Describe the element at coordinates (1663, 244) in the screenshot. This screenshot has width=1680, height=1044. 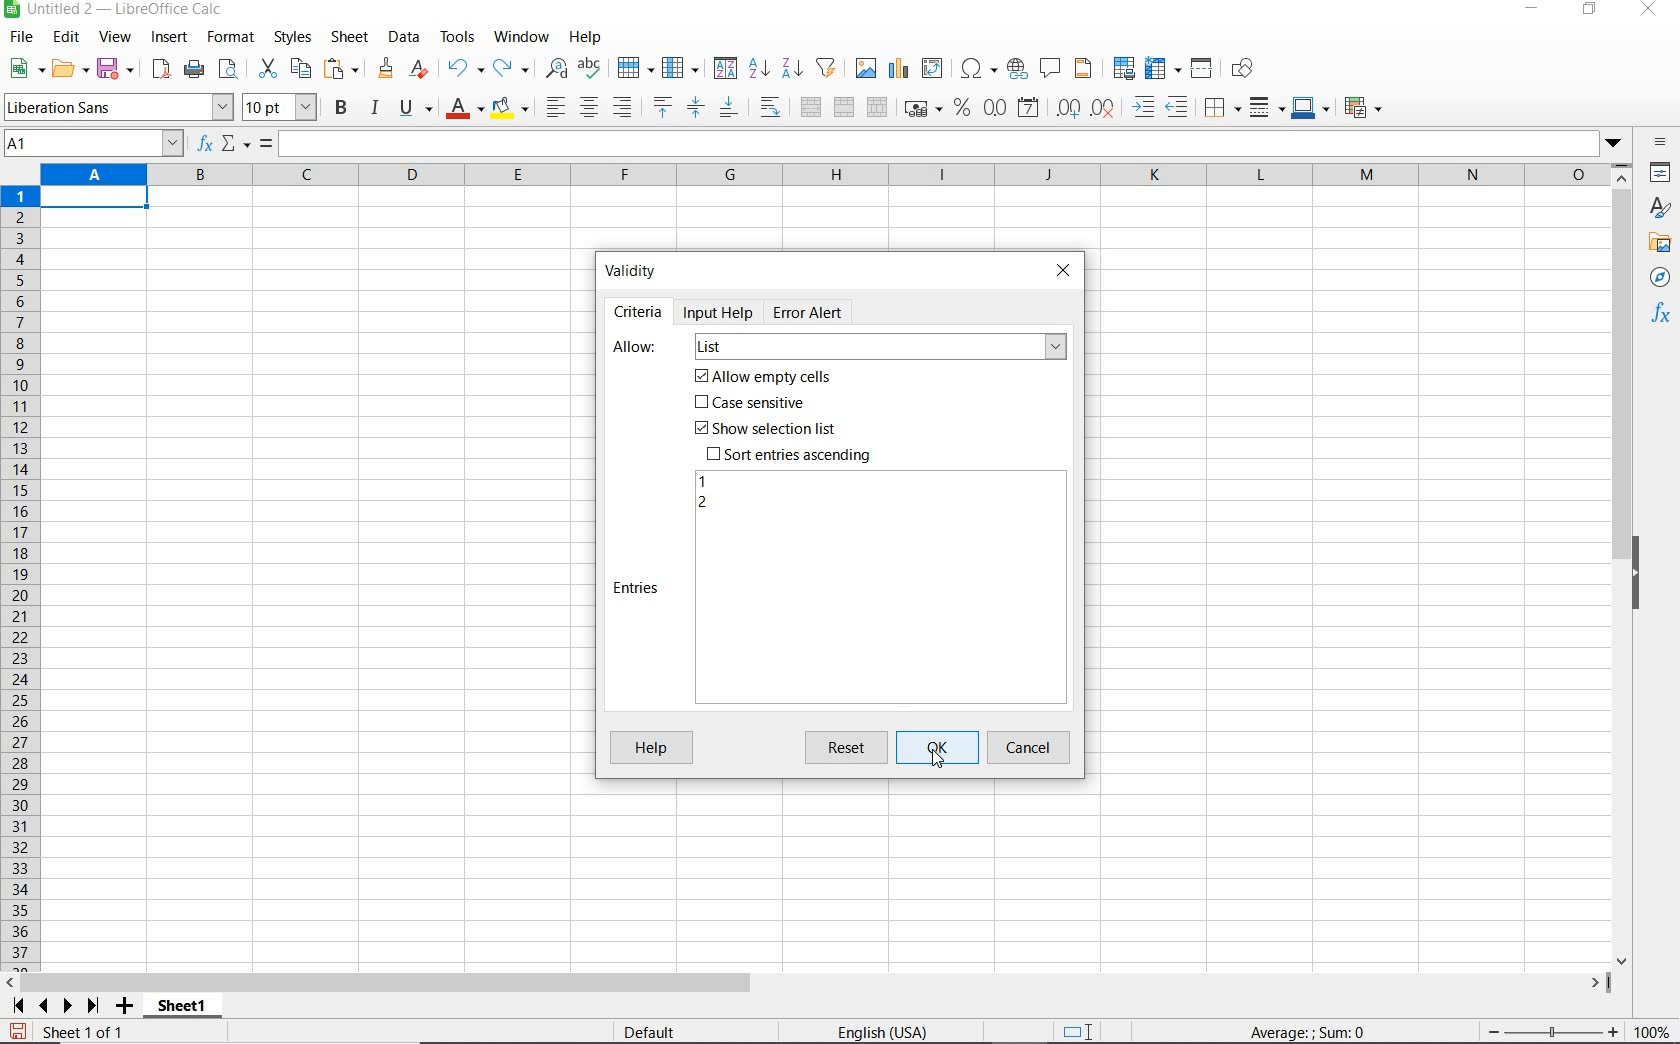
I see `gallery` at that location.